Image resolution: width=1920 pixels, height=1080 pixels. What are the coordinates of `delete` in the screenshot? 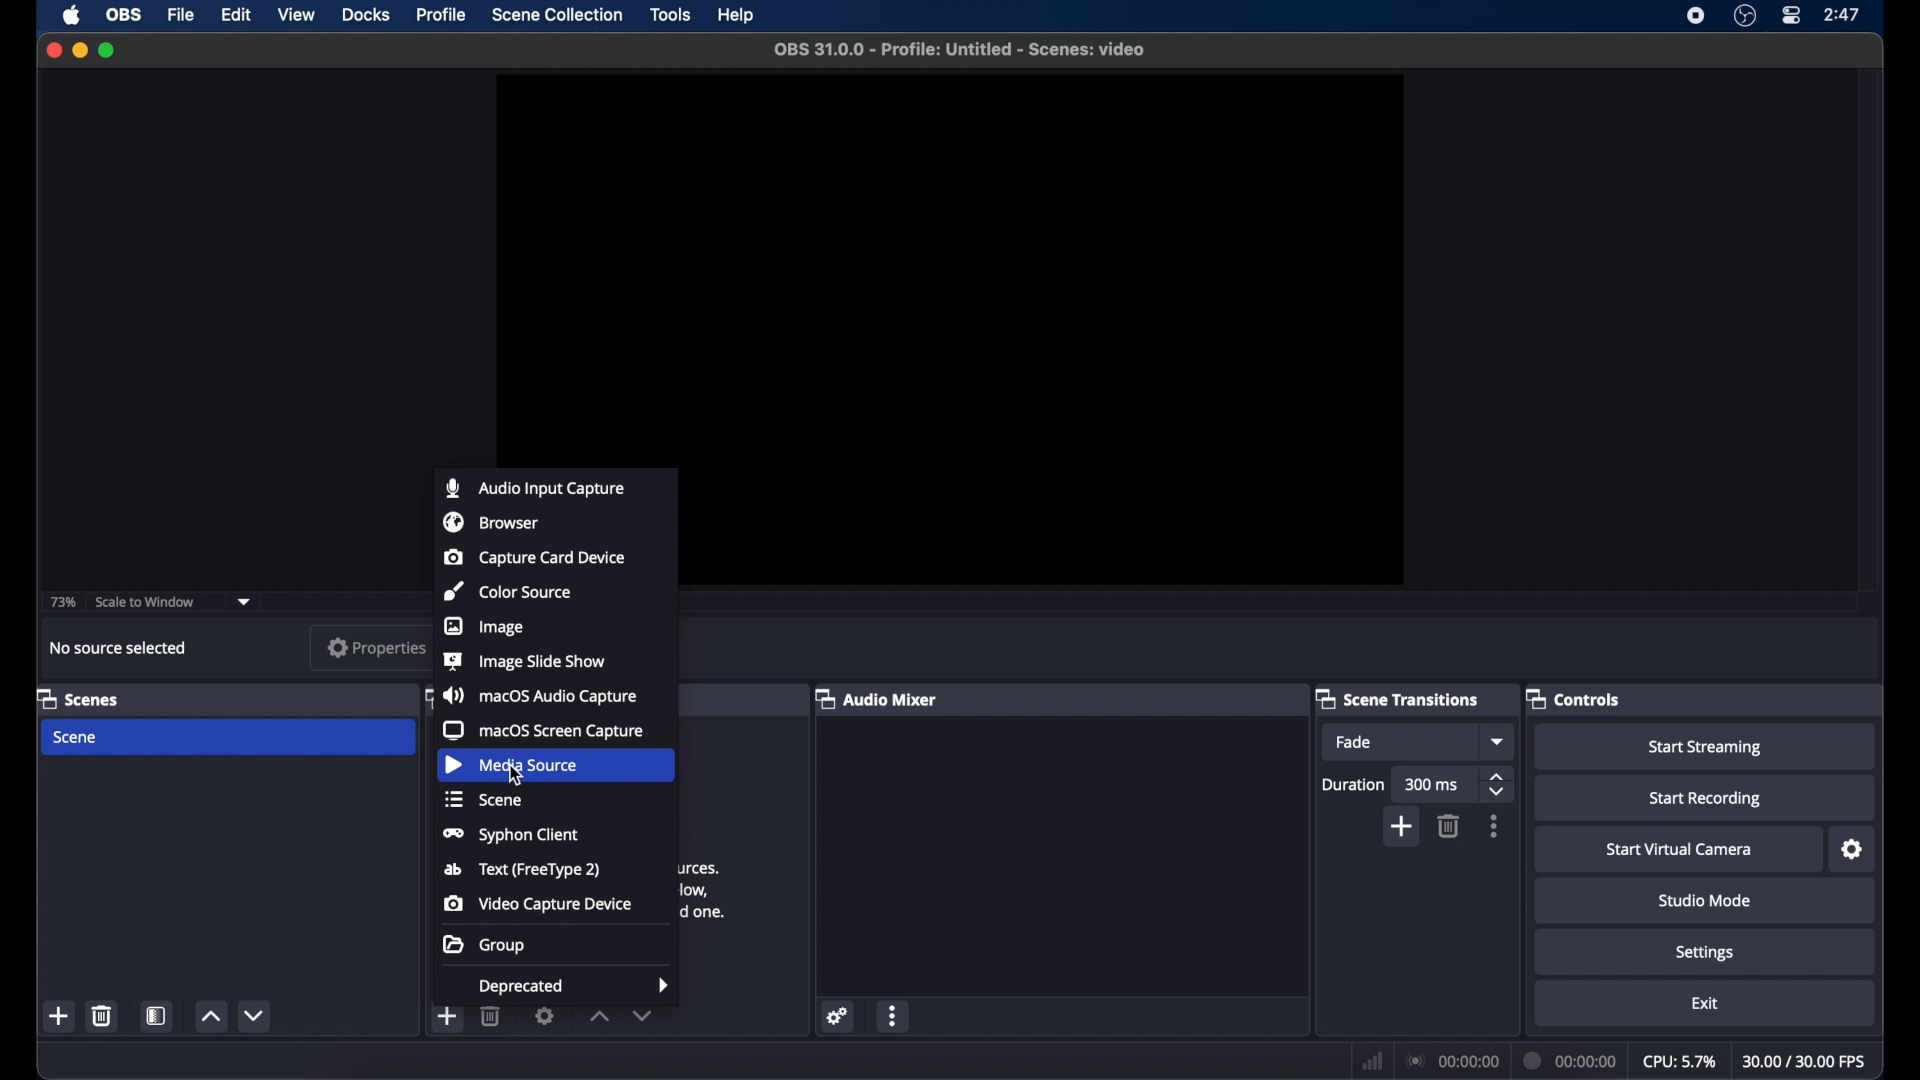 It's located at (491, 1018).